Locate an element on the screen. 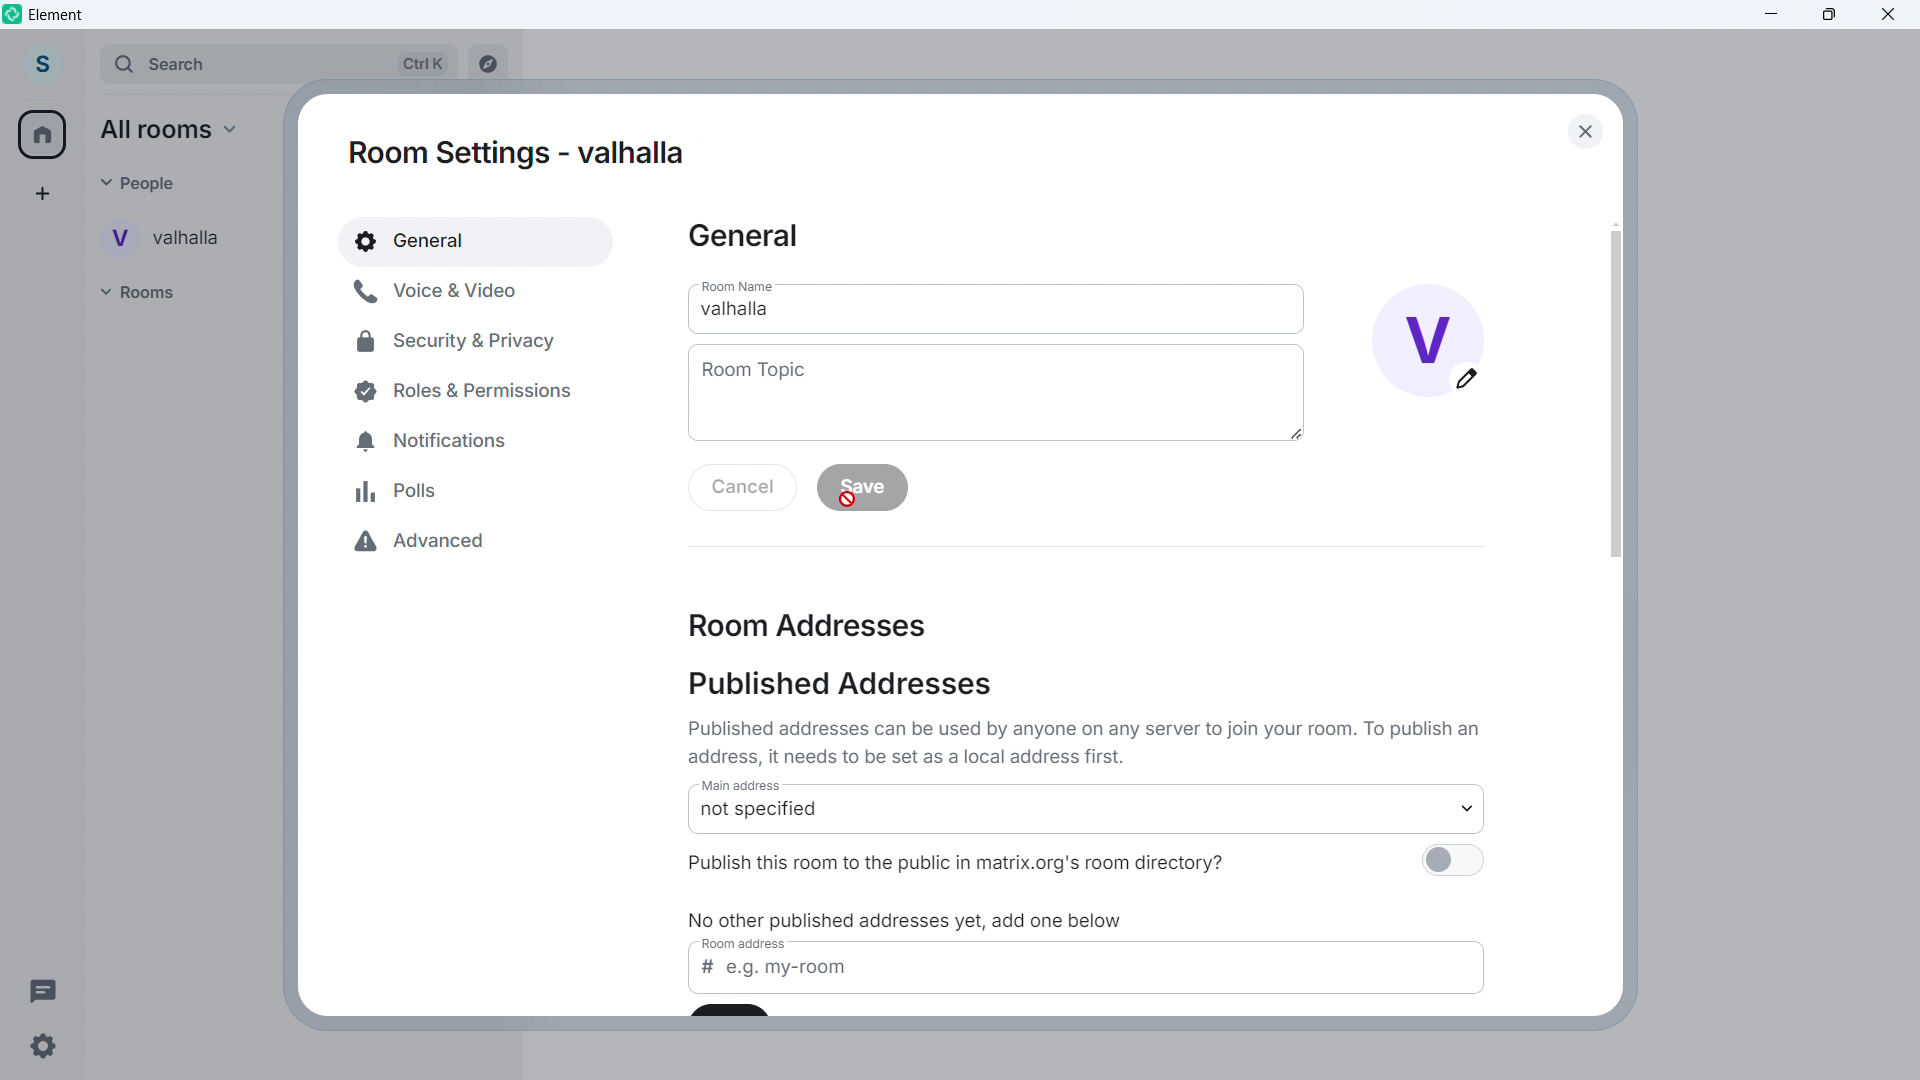  Close  is located at coordinates (1888, 16).